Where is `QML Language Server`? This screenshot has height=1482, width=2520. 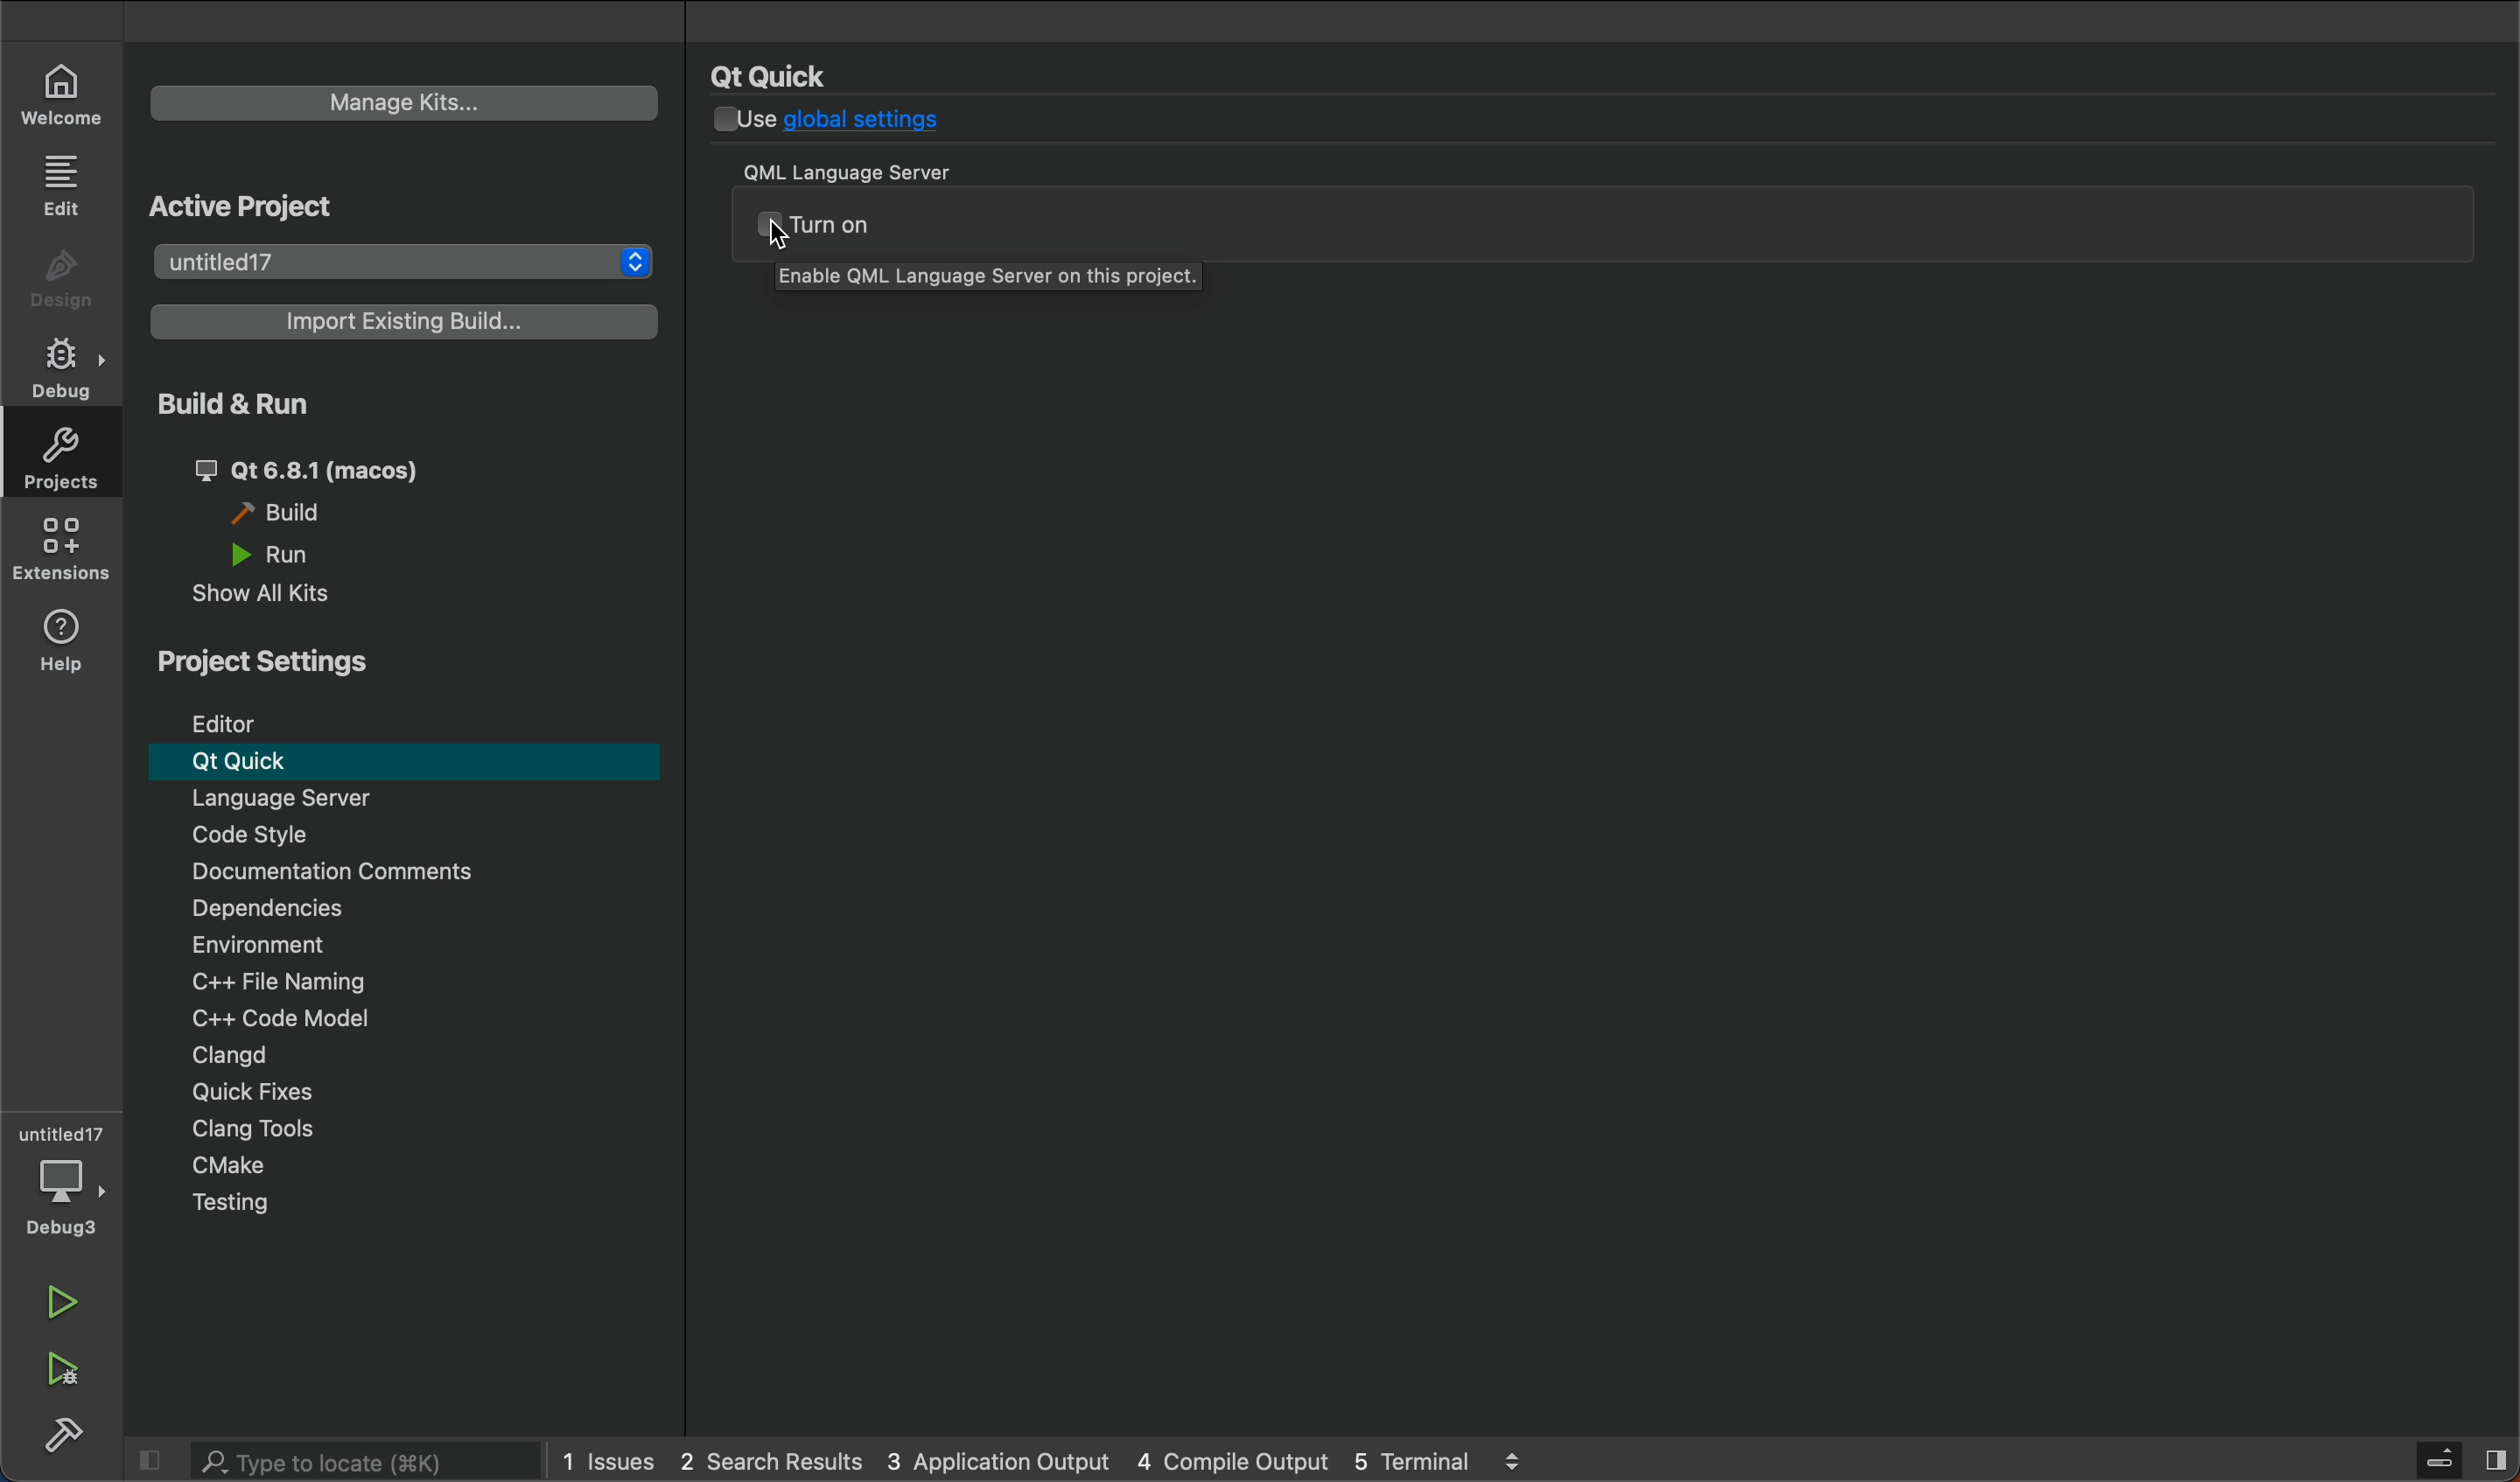
QML Language Server is located at coordinates (869, 170).